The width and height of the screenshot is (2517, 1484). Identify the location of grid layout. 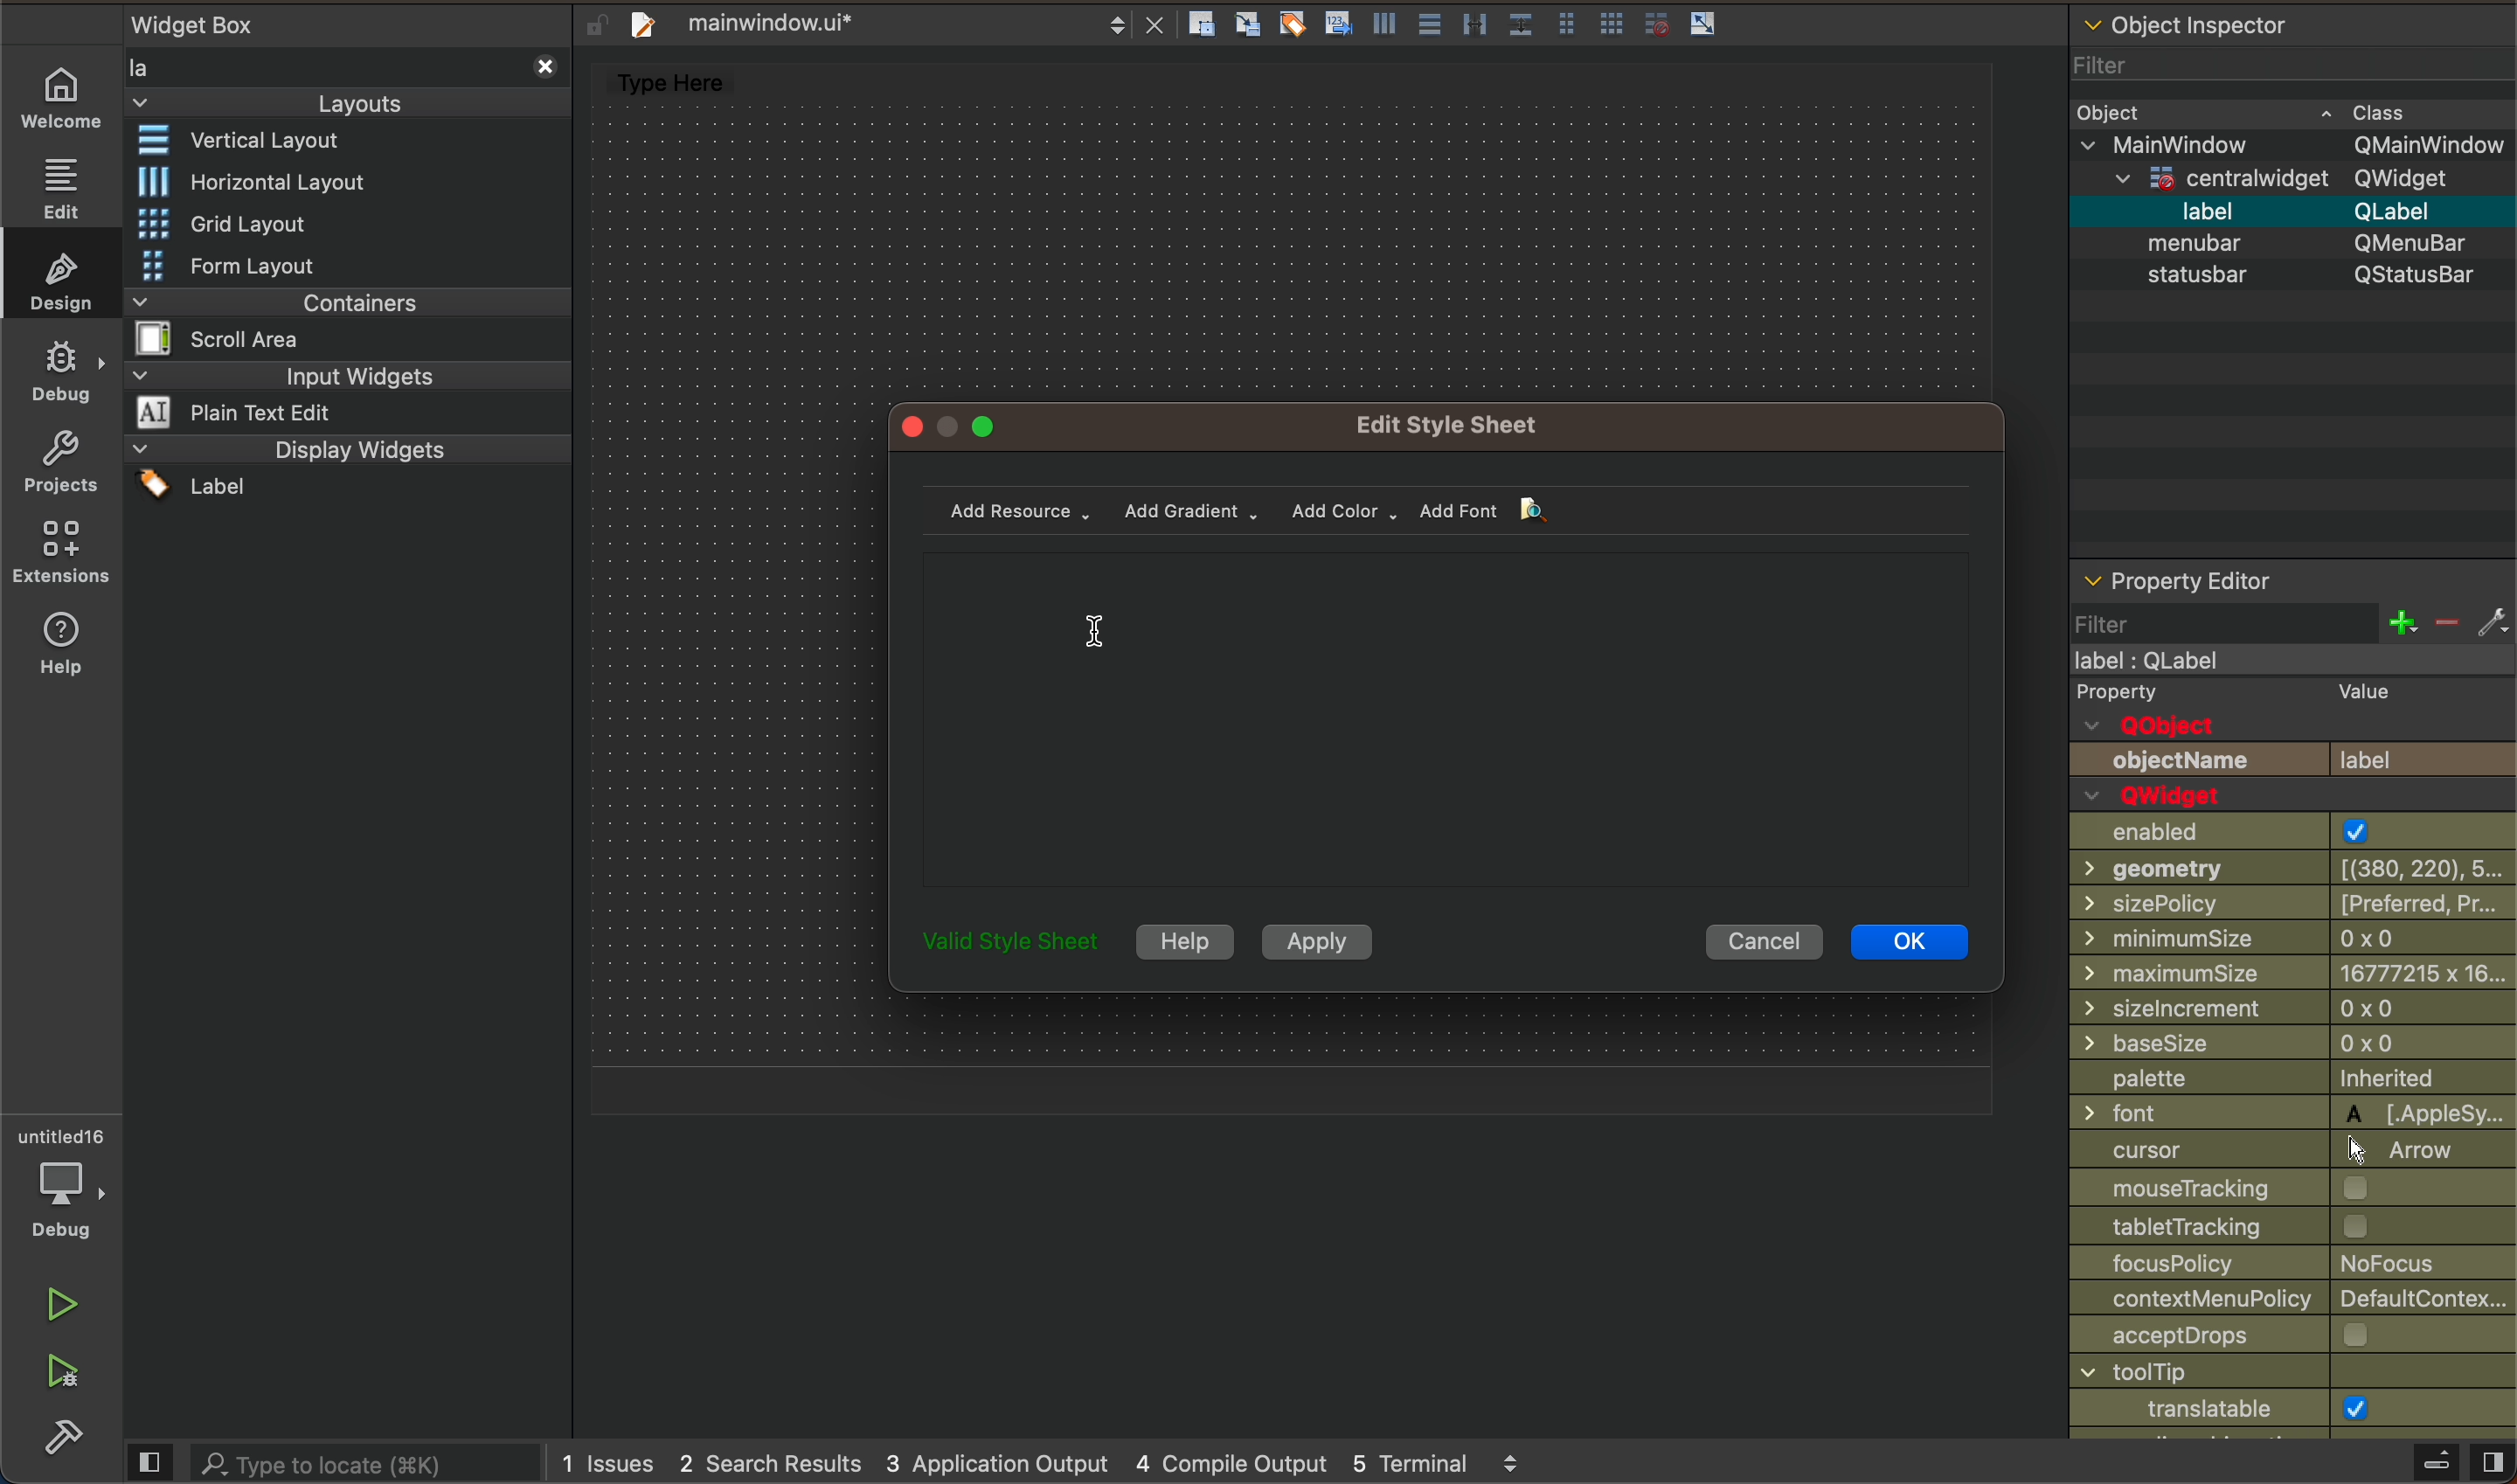
(257, 225).